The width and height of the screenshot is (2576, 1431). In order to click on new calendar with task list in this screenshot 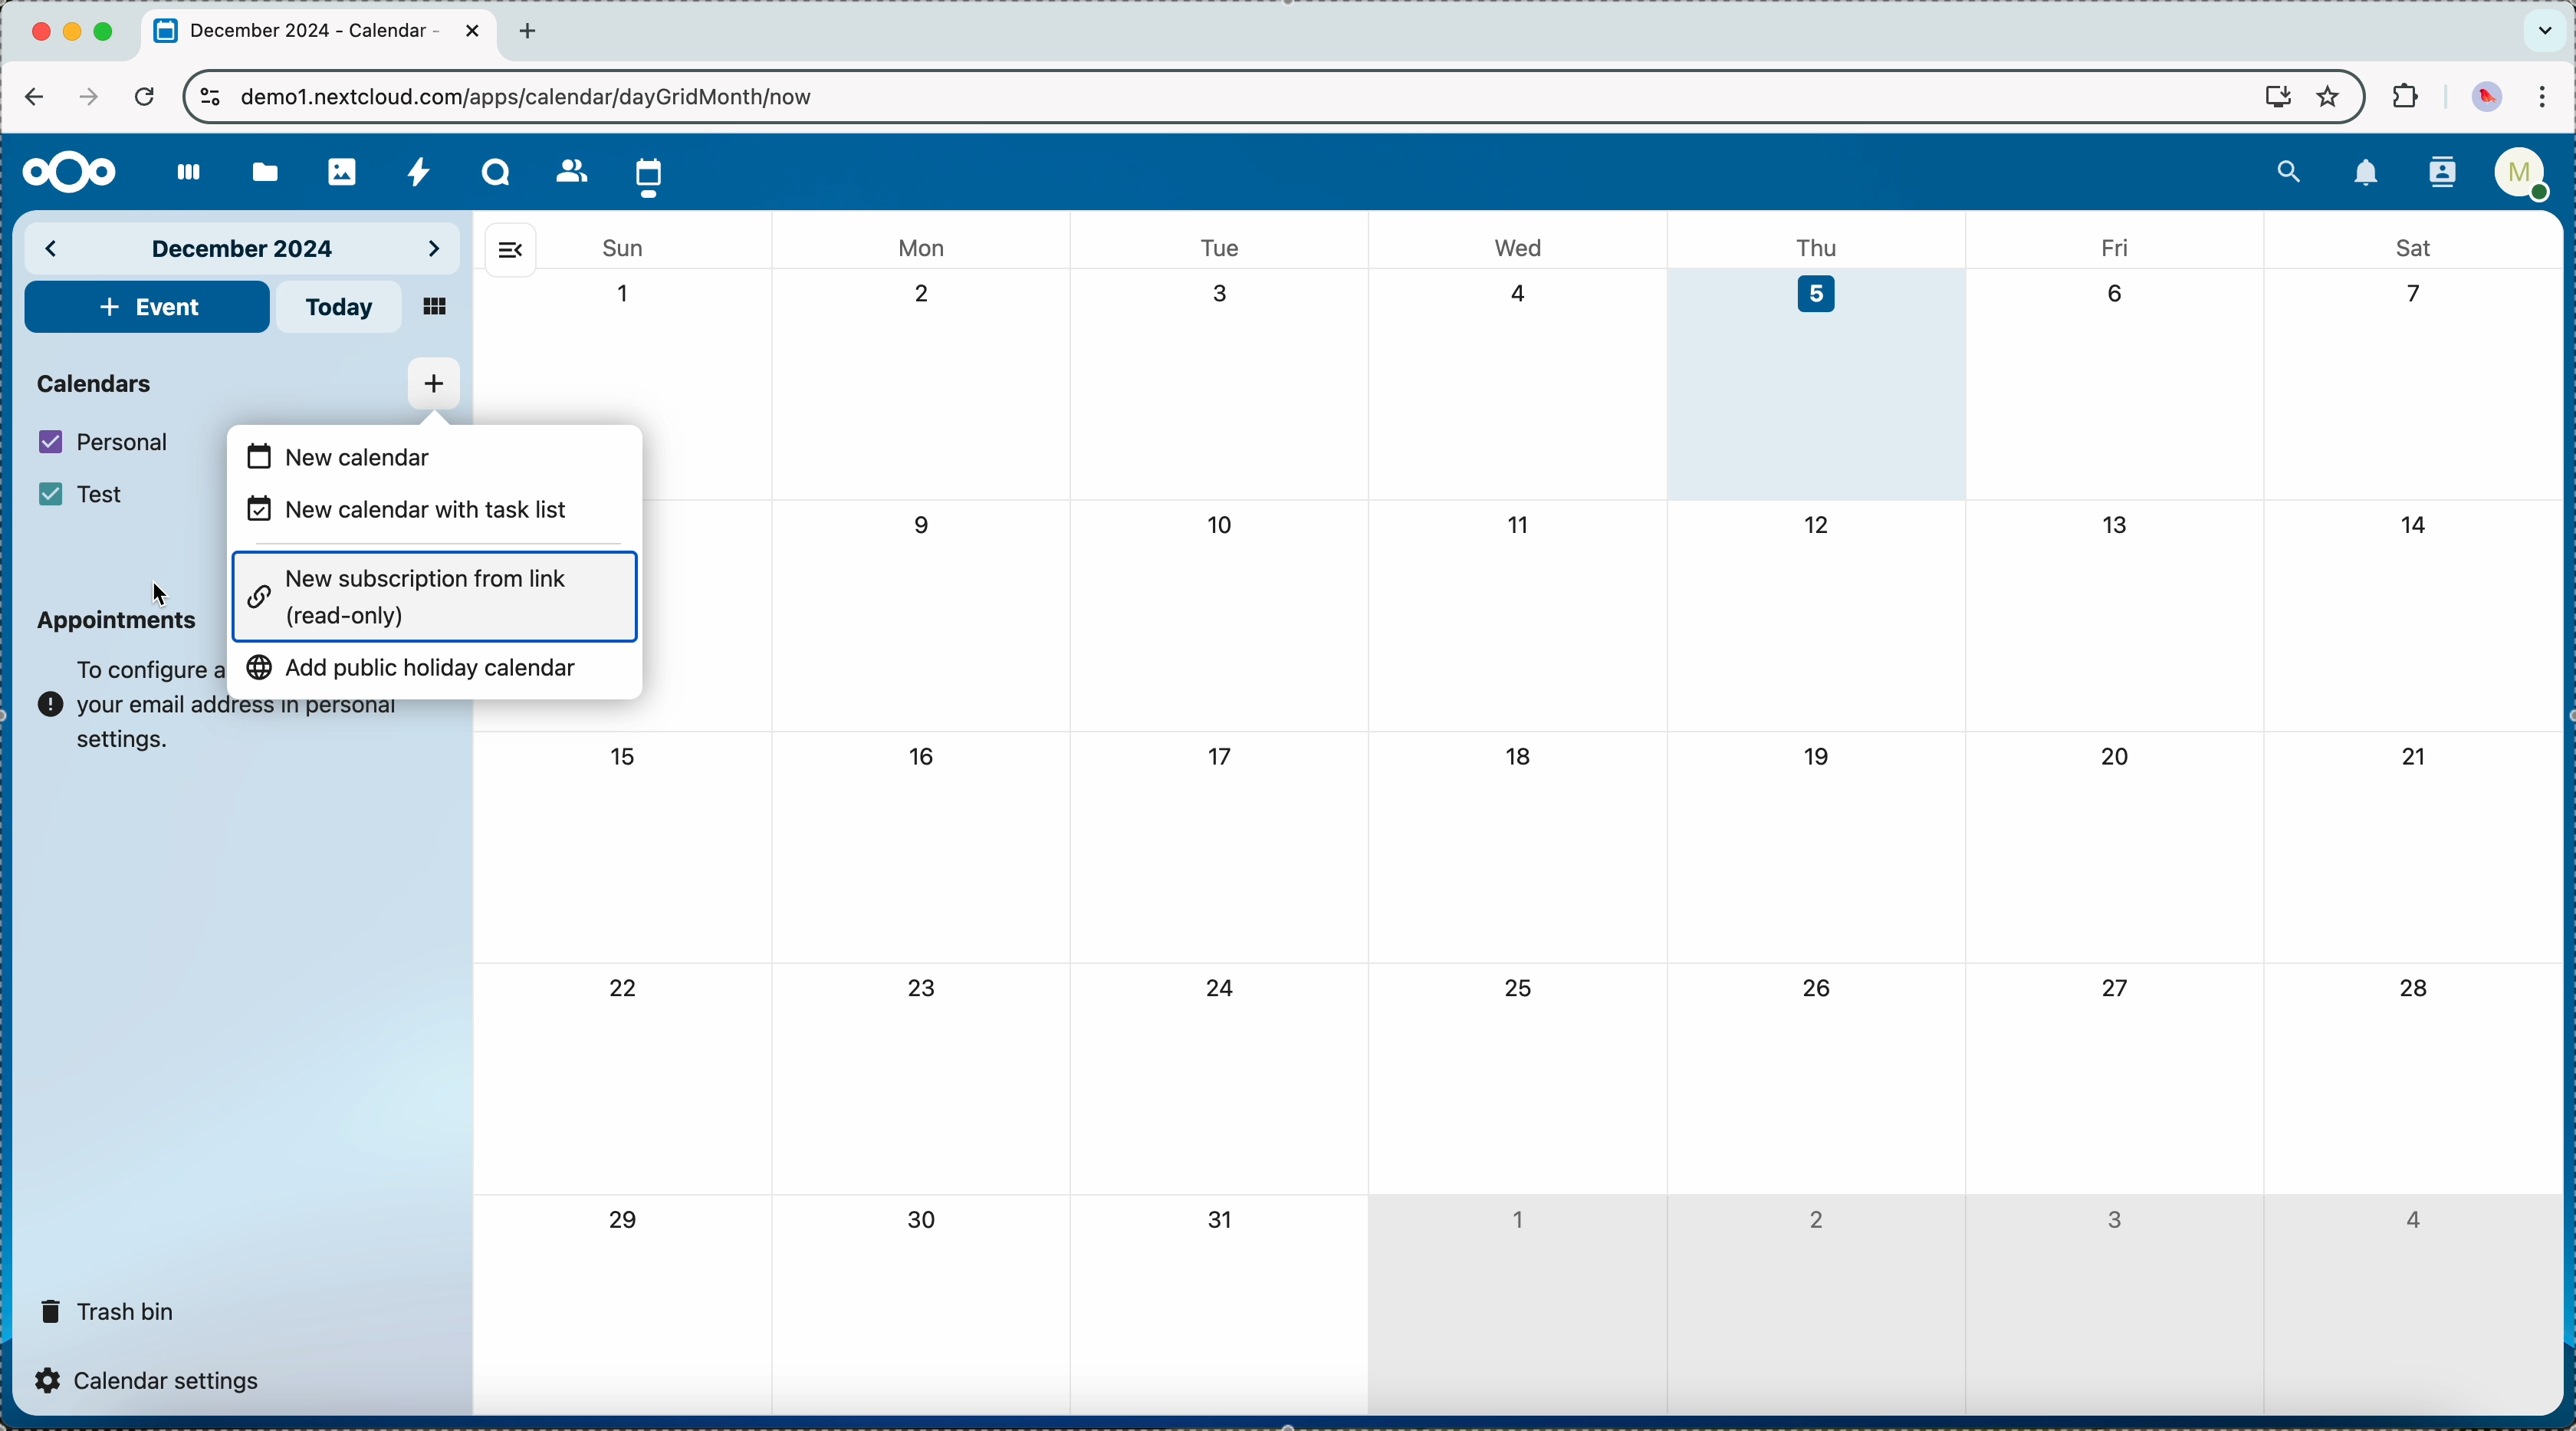, I will do `click(417, 514)`.